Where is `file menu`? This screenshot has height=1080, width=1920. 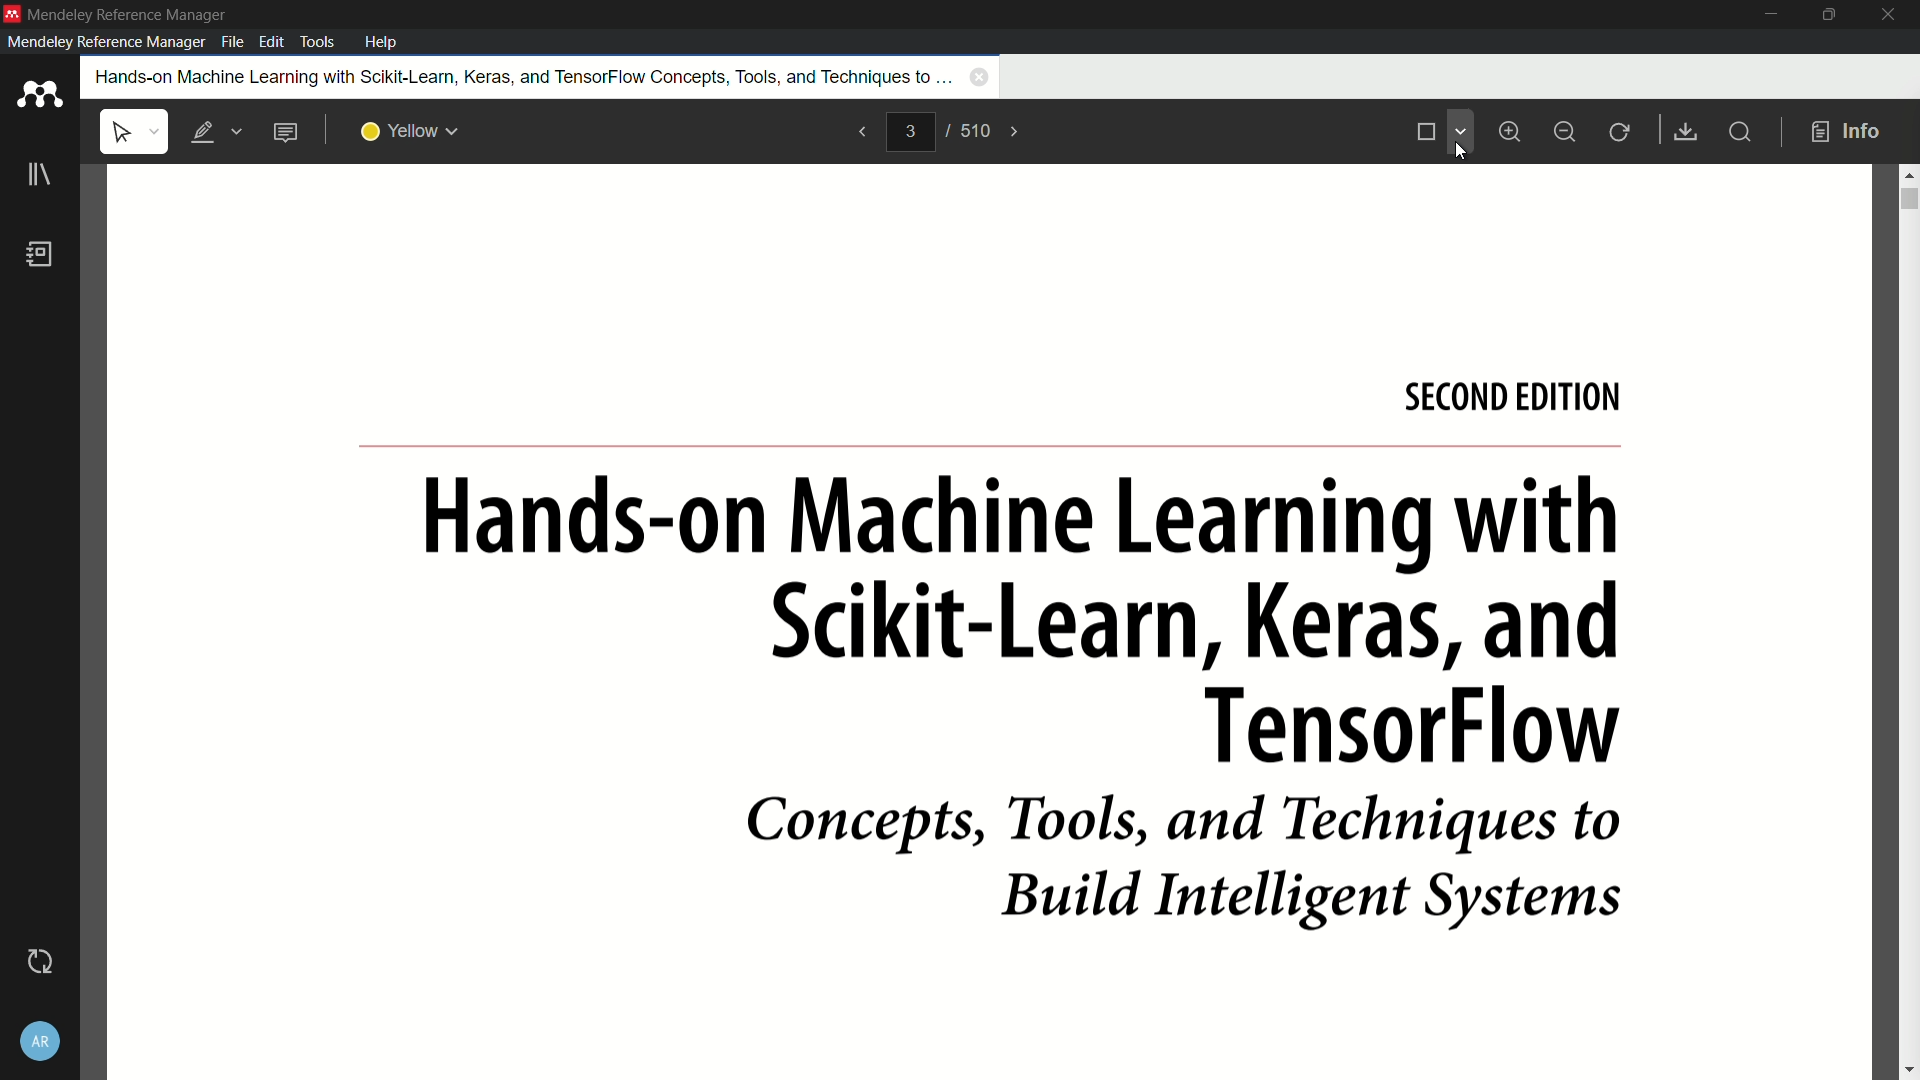
file menu is located at coordinates (232, 42).